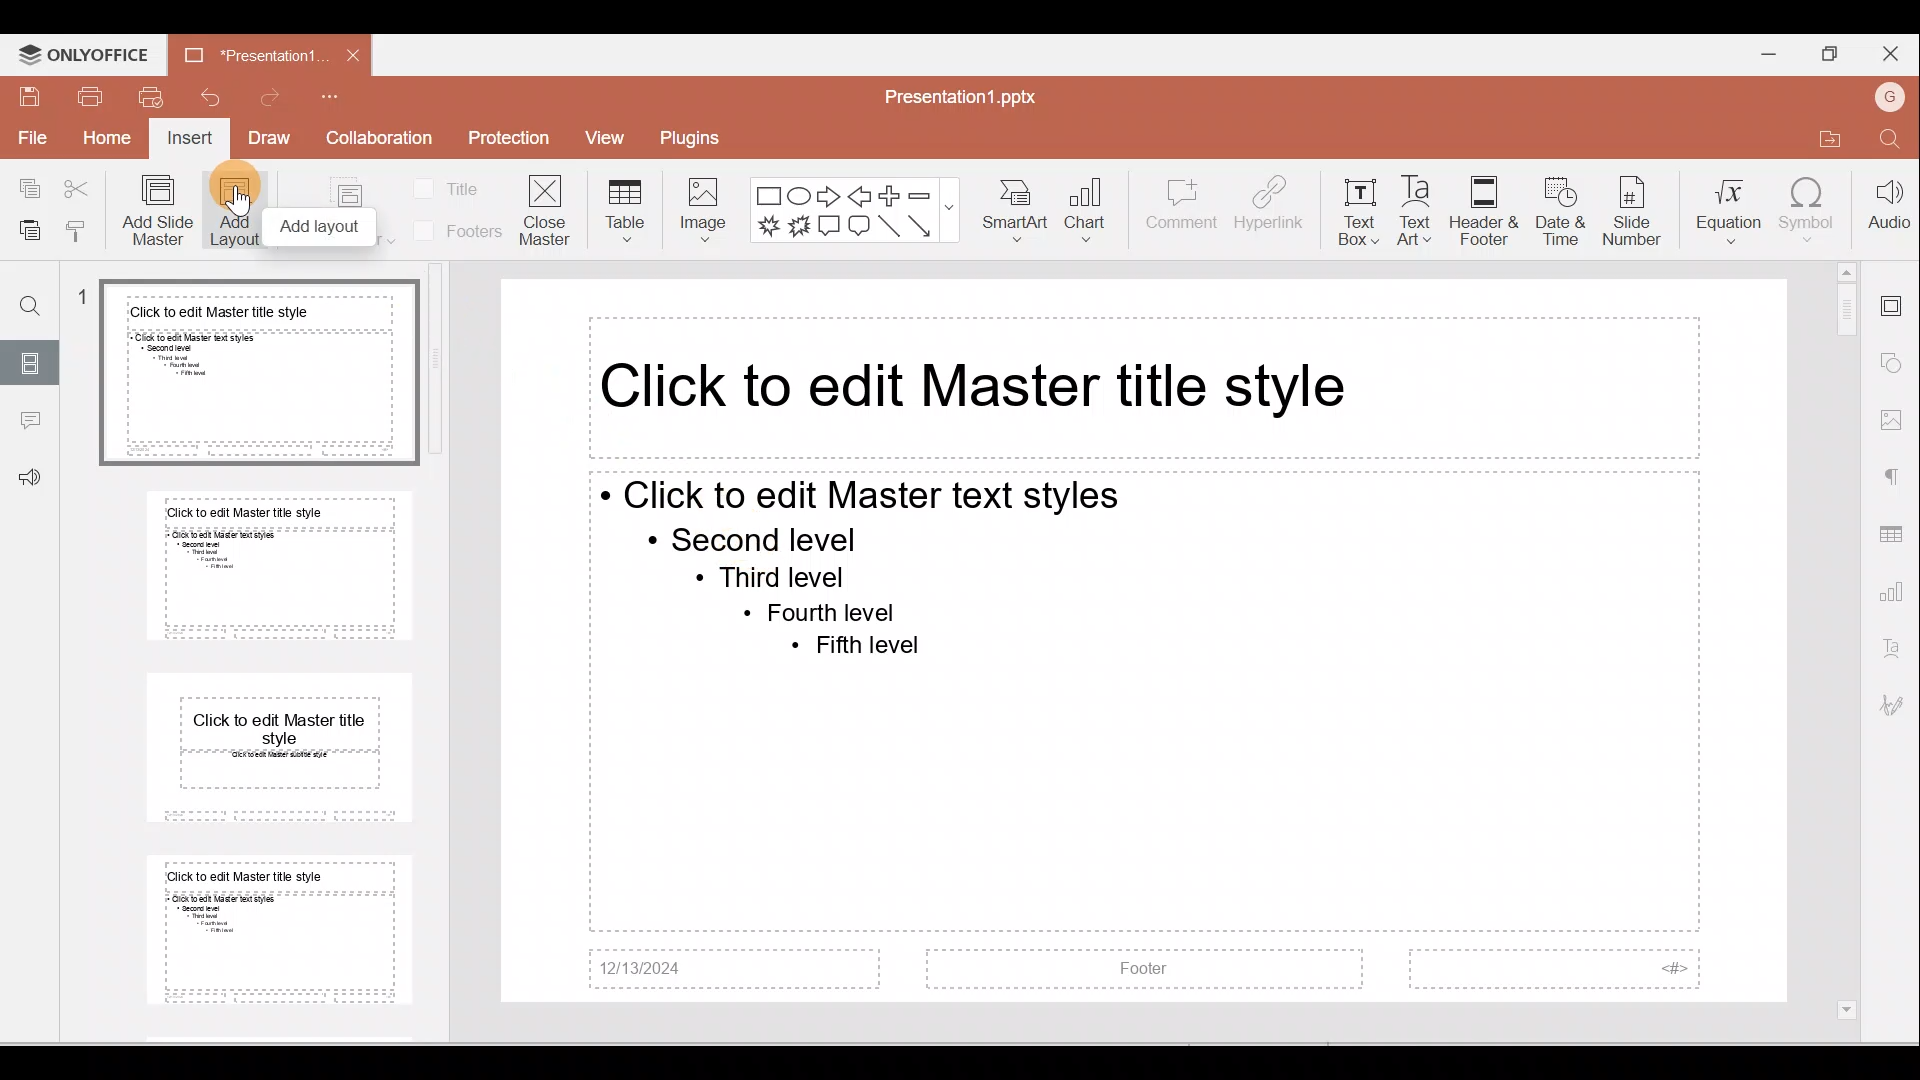 The image size is (1920, 1080). I want to click on Title, so click(456, 183).